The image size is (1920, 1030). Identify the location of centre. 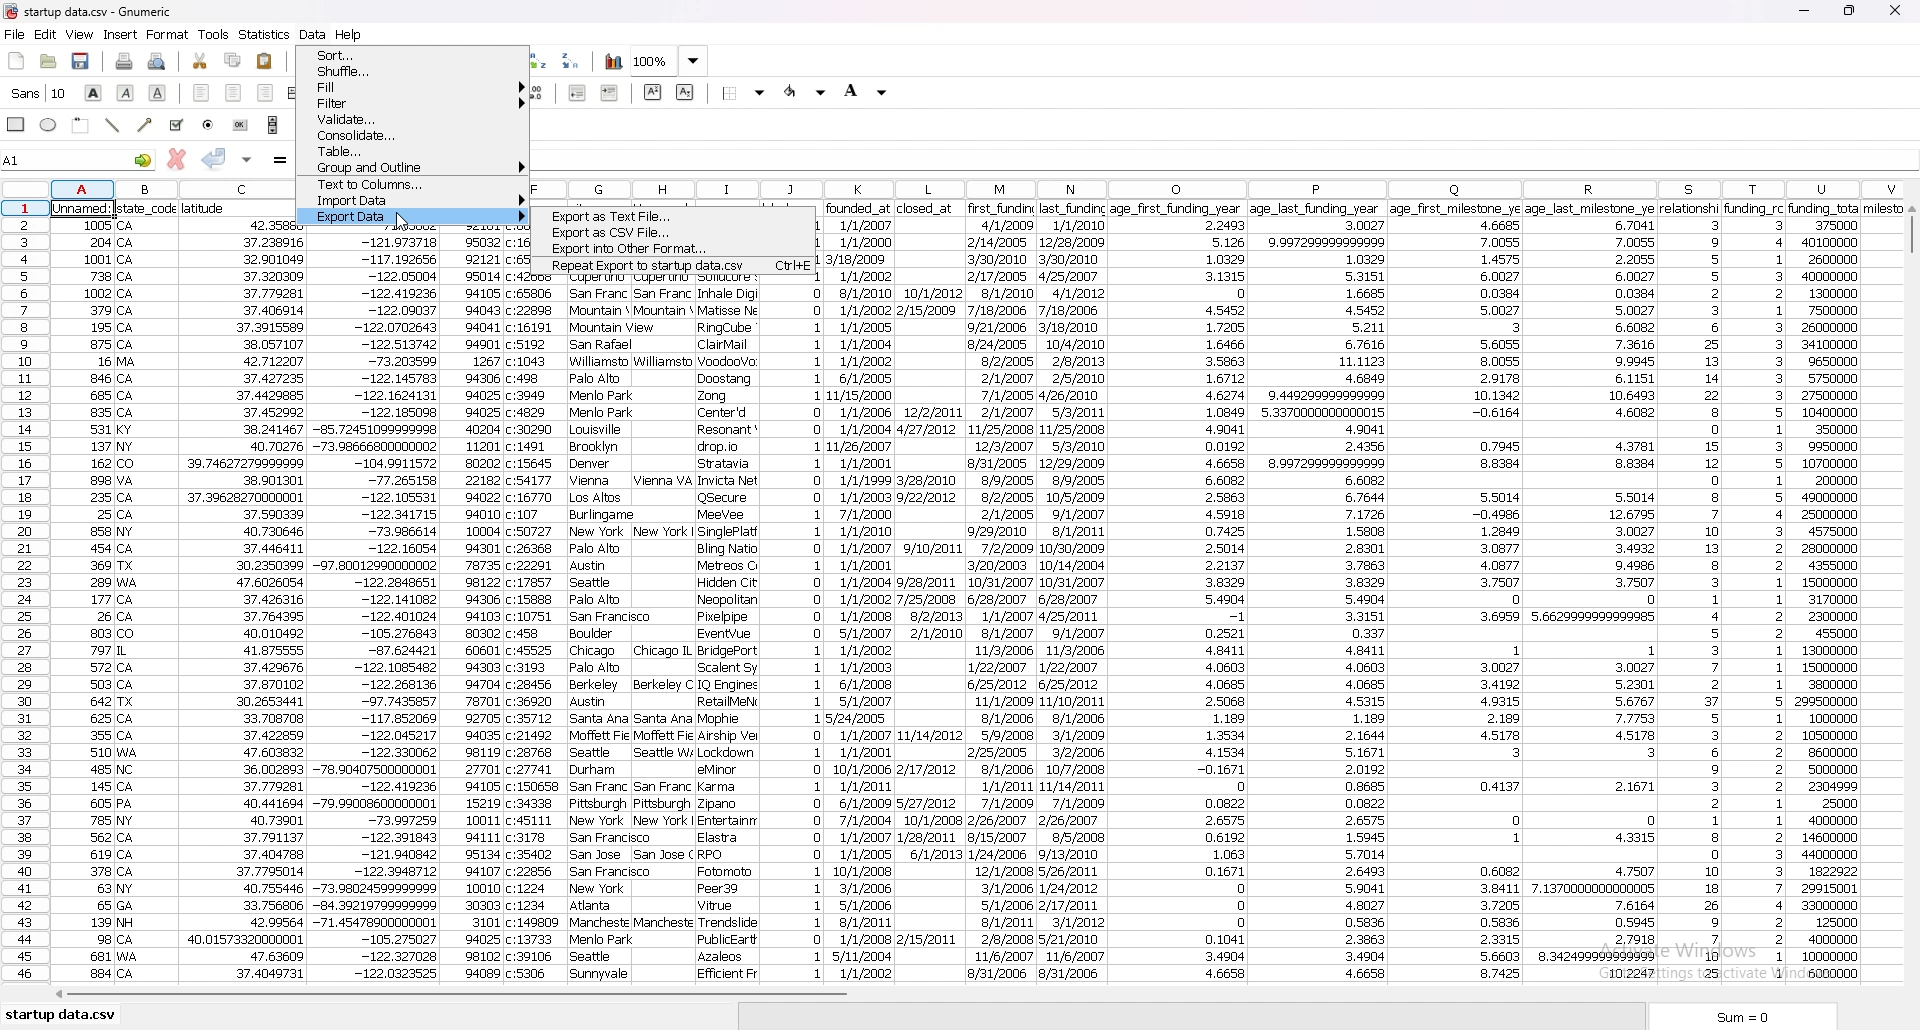
(232, 92).